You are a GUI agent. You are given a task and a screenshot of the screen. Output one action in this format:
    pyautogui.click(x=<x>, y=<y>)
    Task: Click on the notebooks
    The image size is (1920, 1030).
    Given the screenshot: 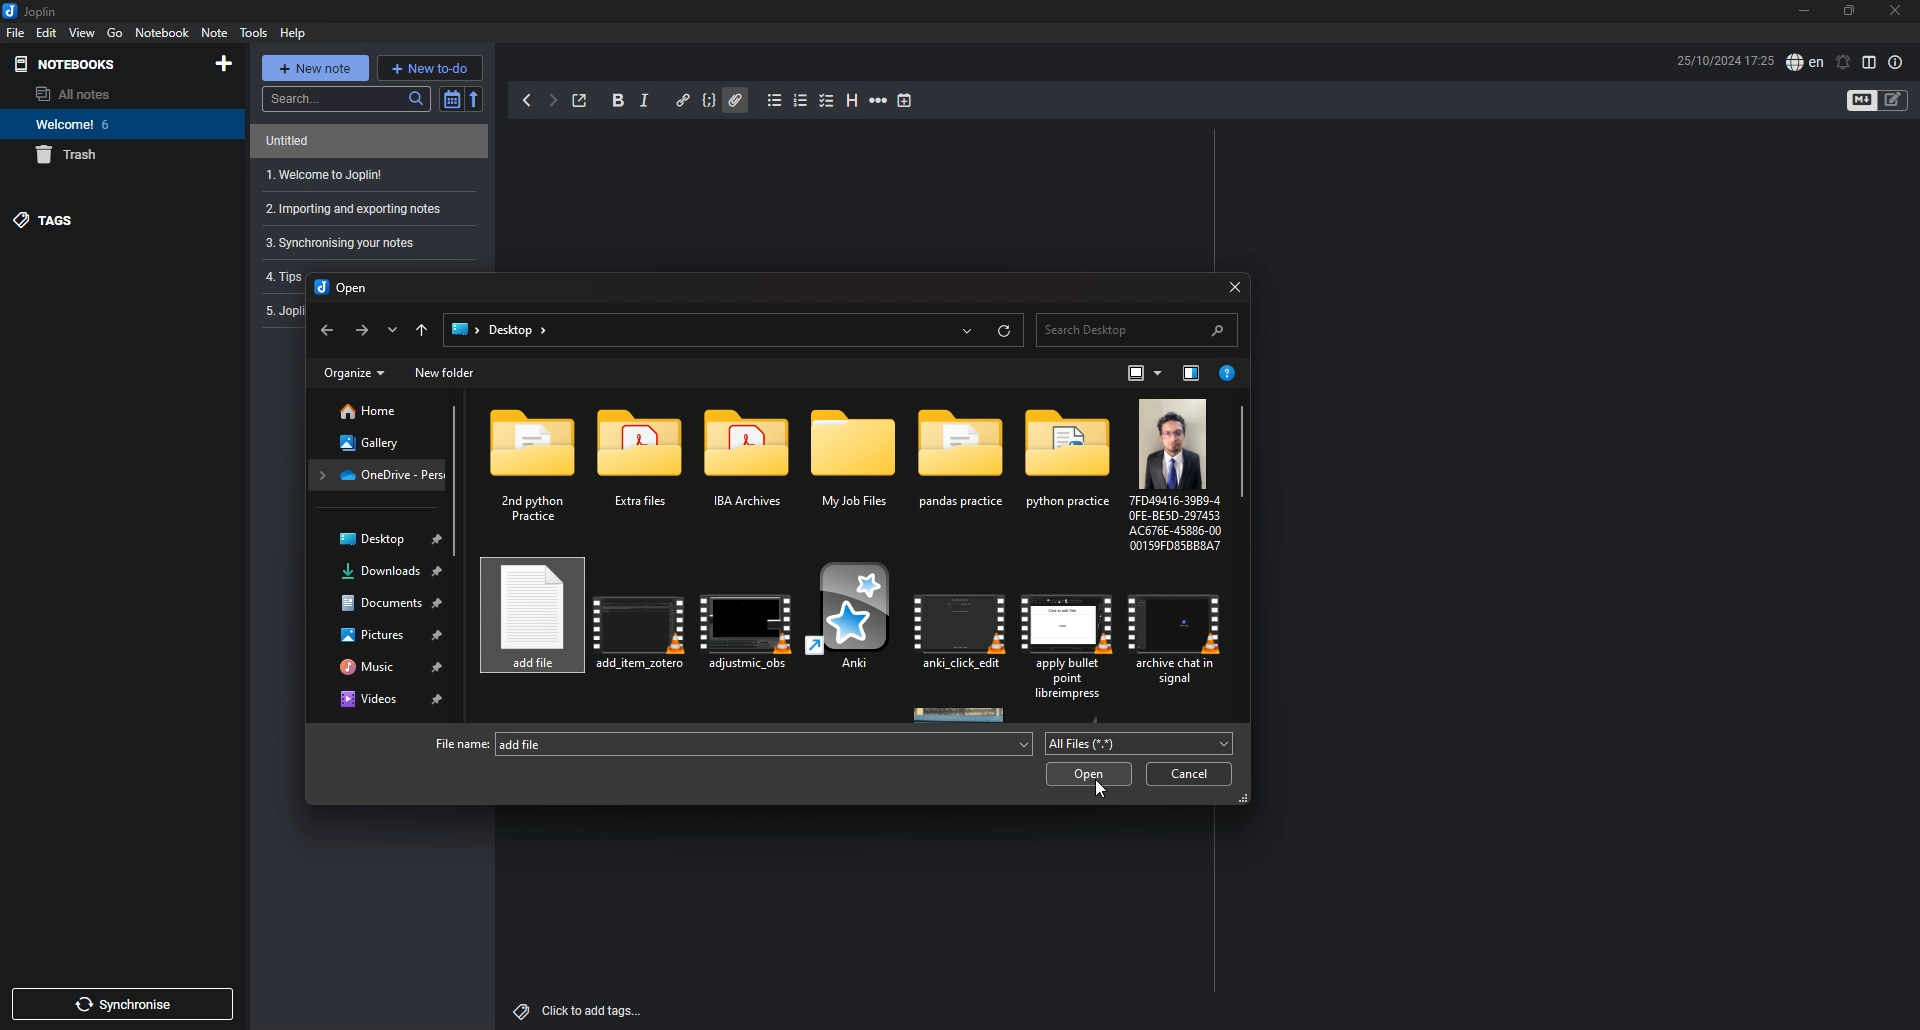 What is the action you would take?
    pyautogui.click(x=98, y=64)
    